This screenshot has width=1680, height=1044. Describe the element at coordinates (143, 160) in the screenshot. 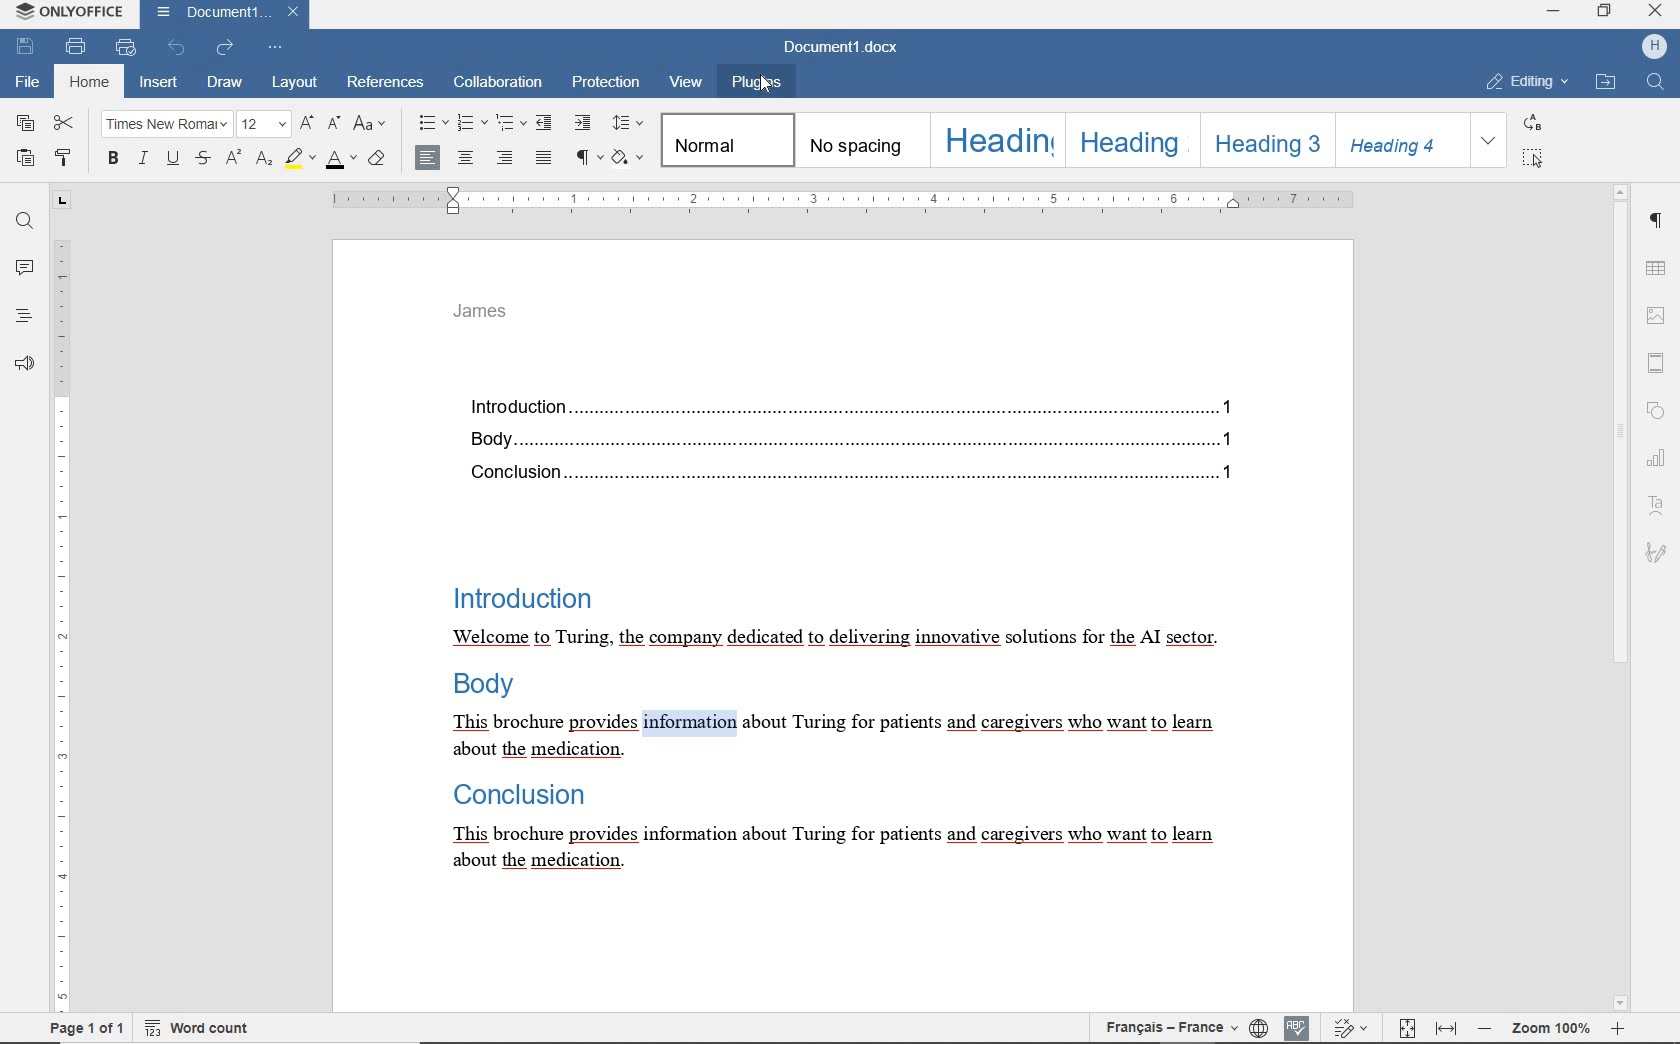

I see `ITALIC` at that location.